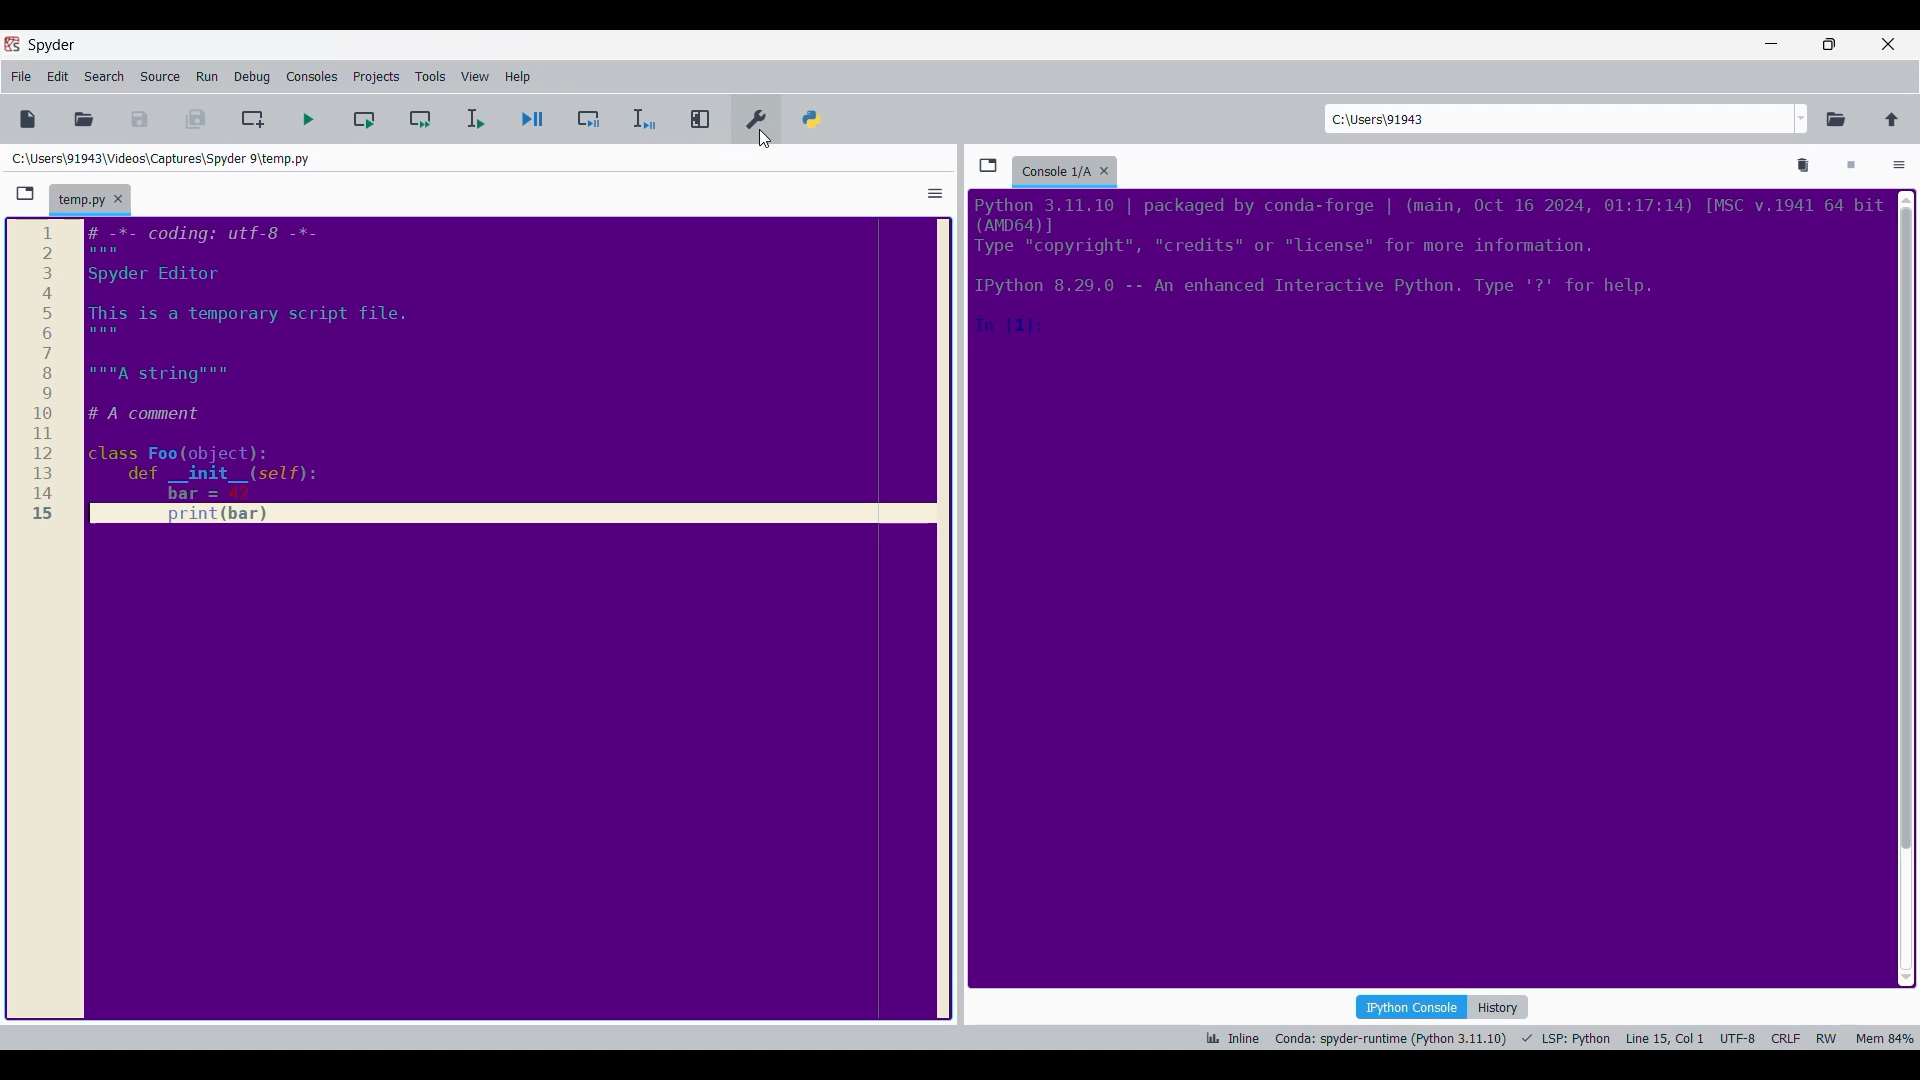 The image size is (1920, 1080). I want to click on Folder location, so click(161, 159).